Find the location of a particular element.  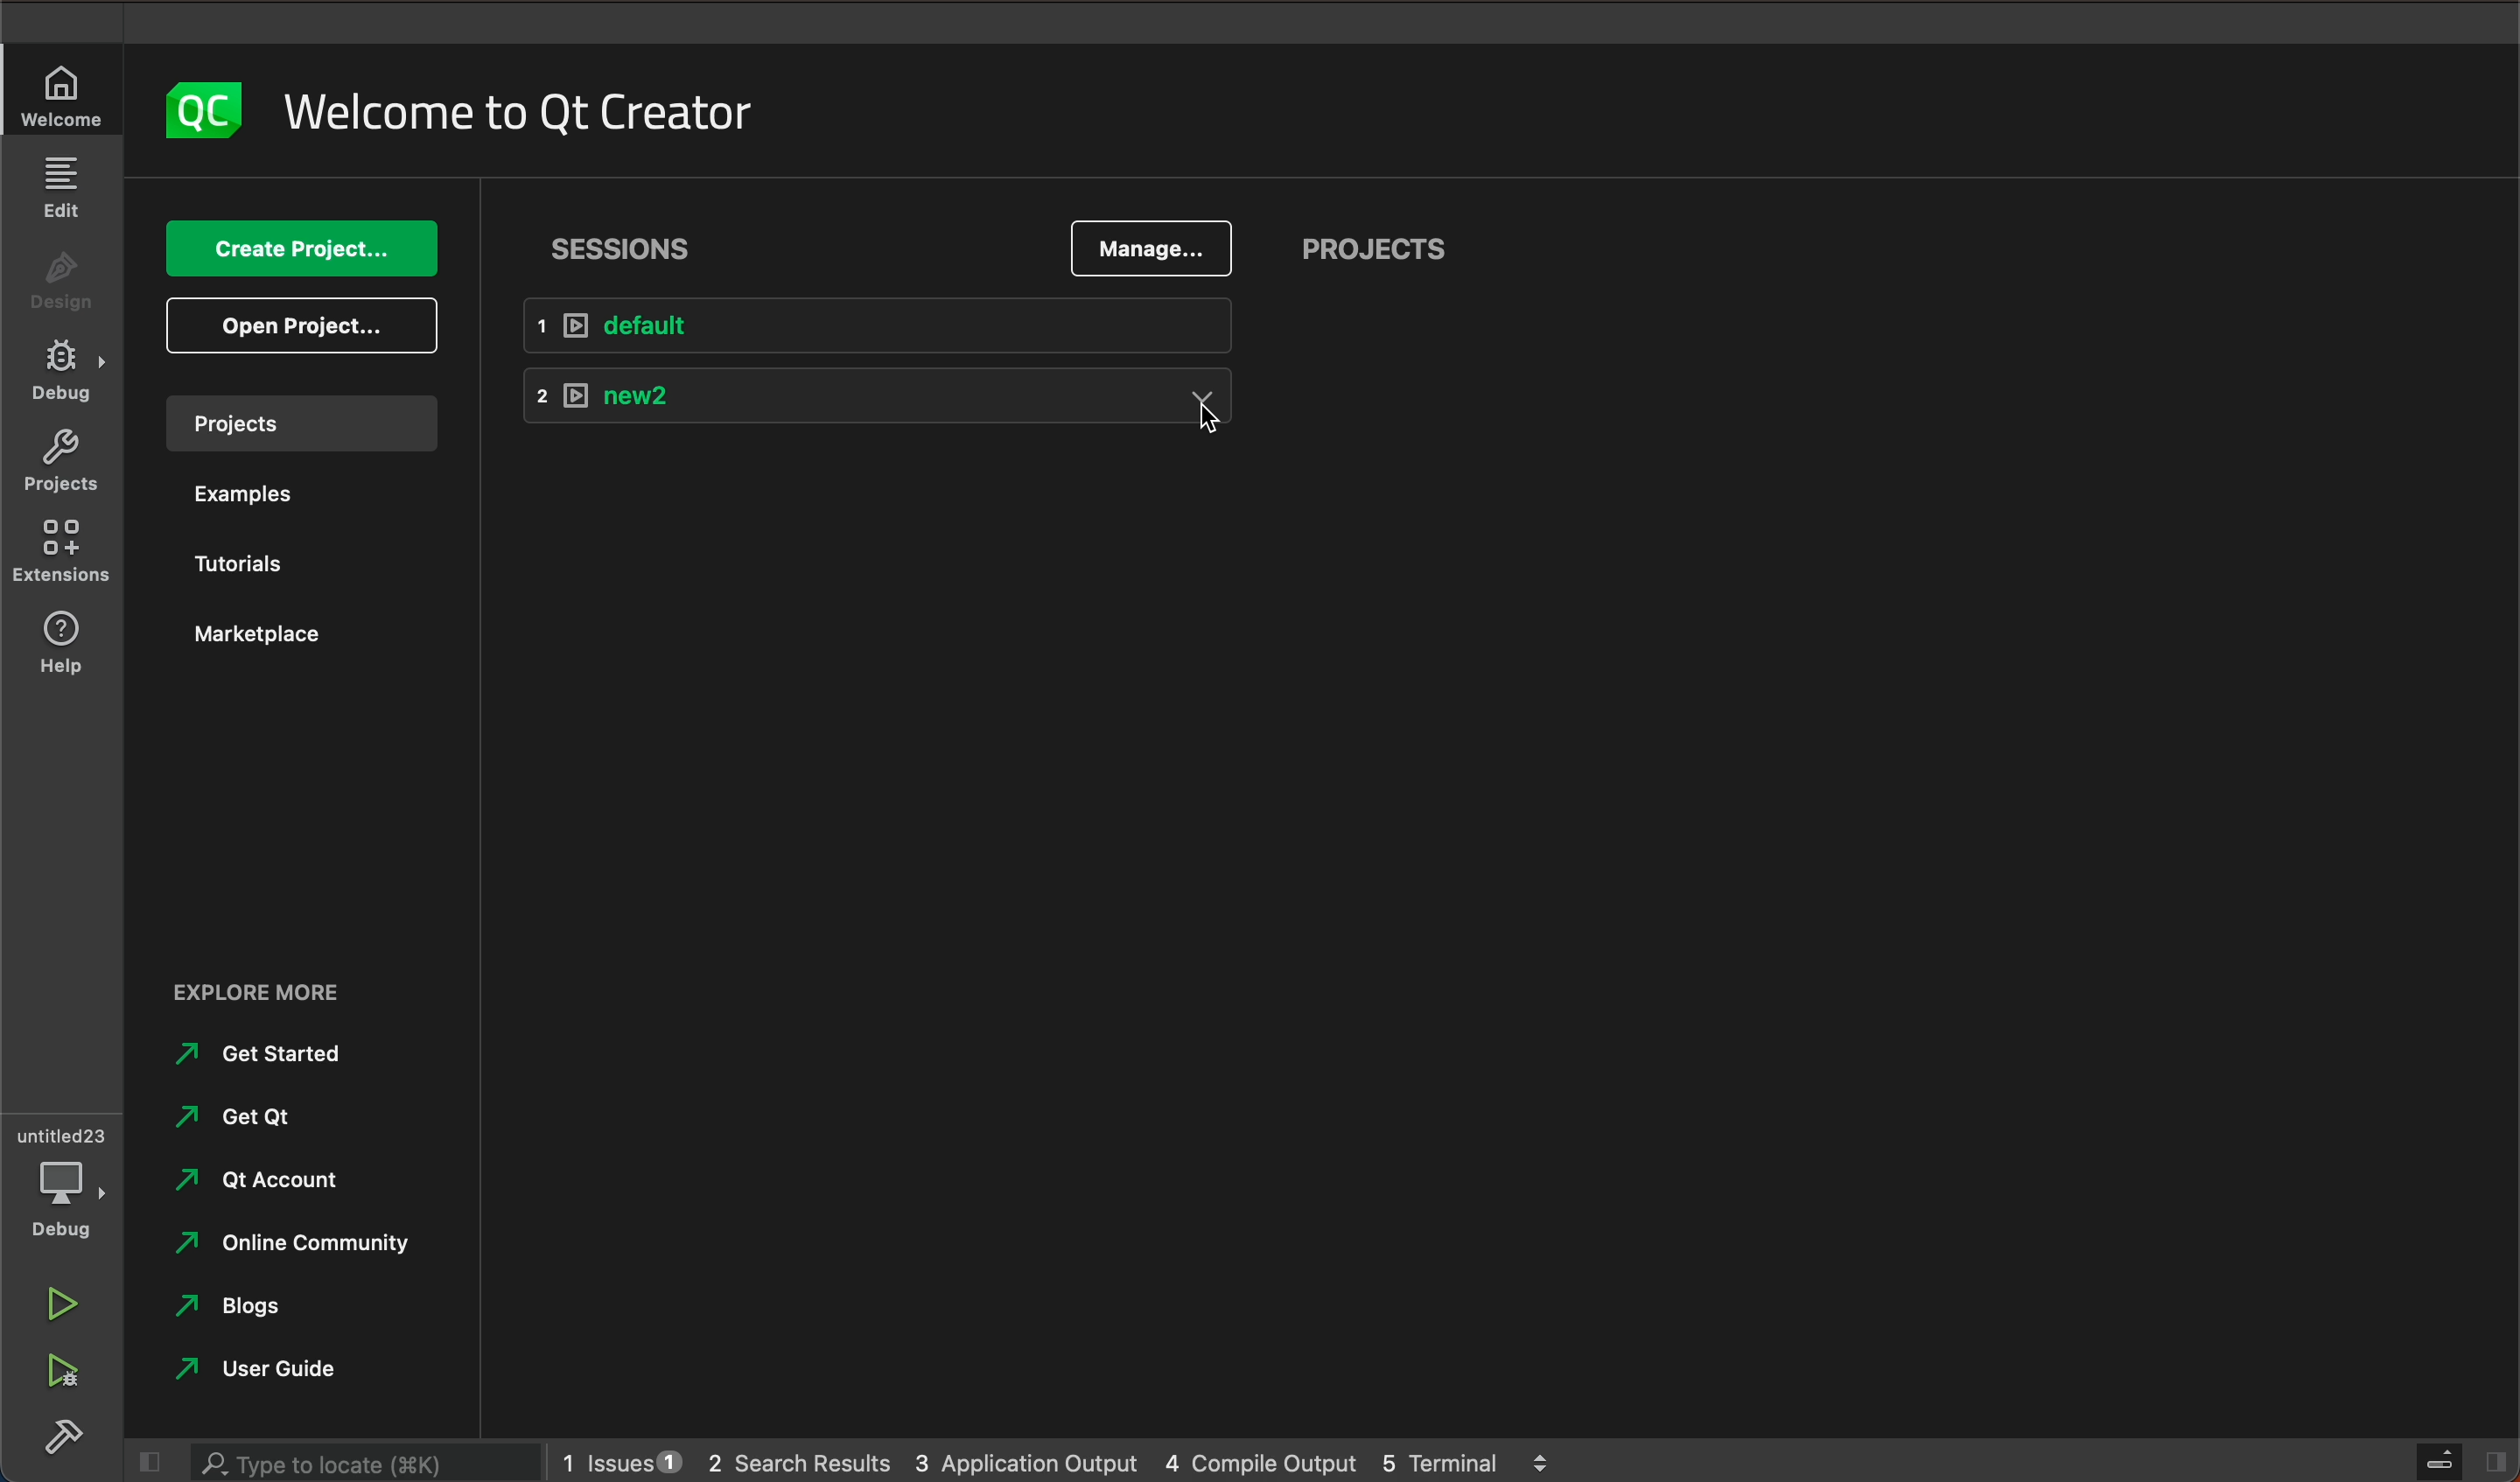

qt account is located at coordinates (270, 1180).